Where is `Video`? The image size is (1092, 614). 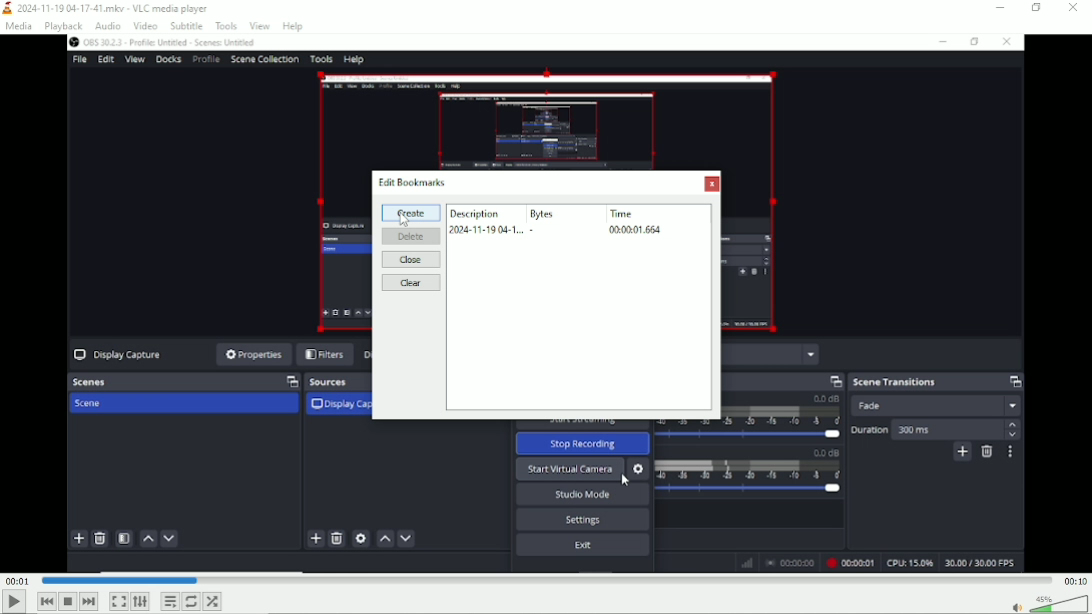
Video is located at coordinates (545, 500).